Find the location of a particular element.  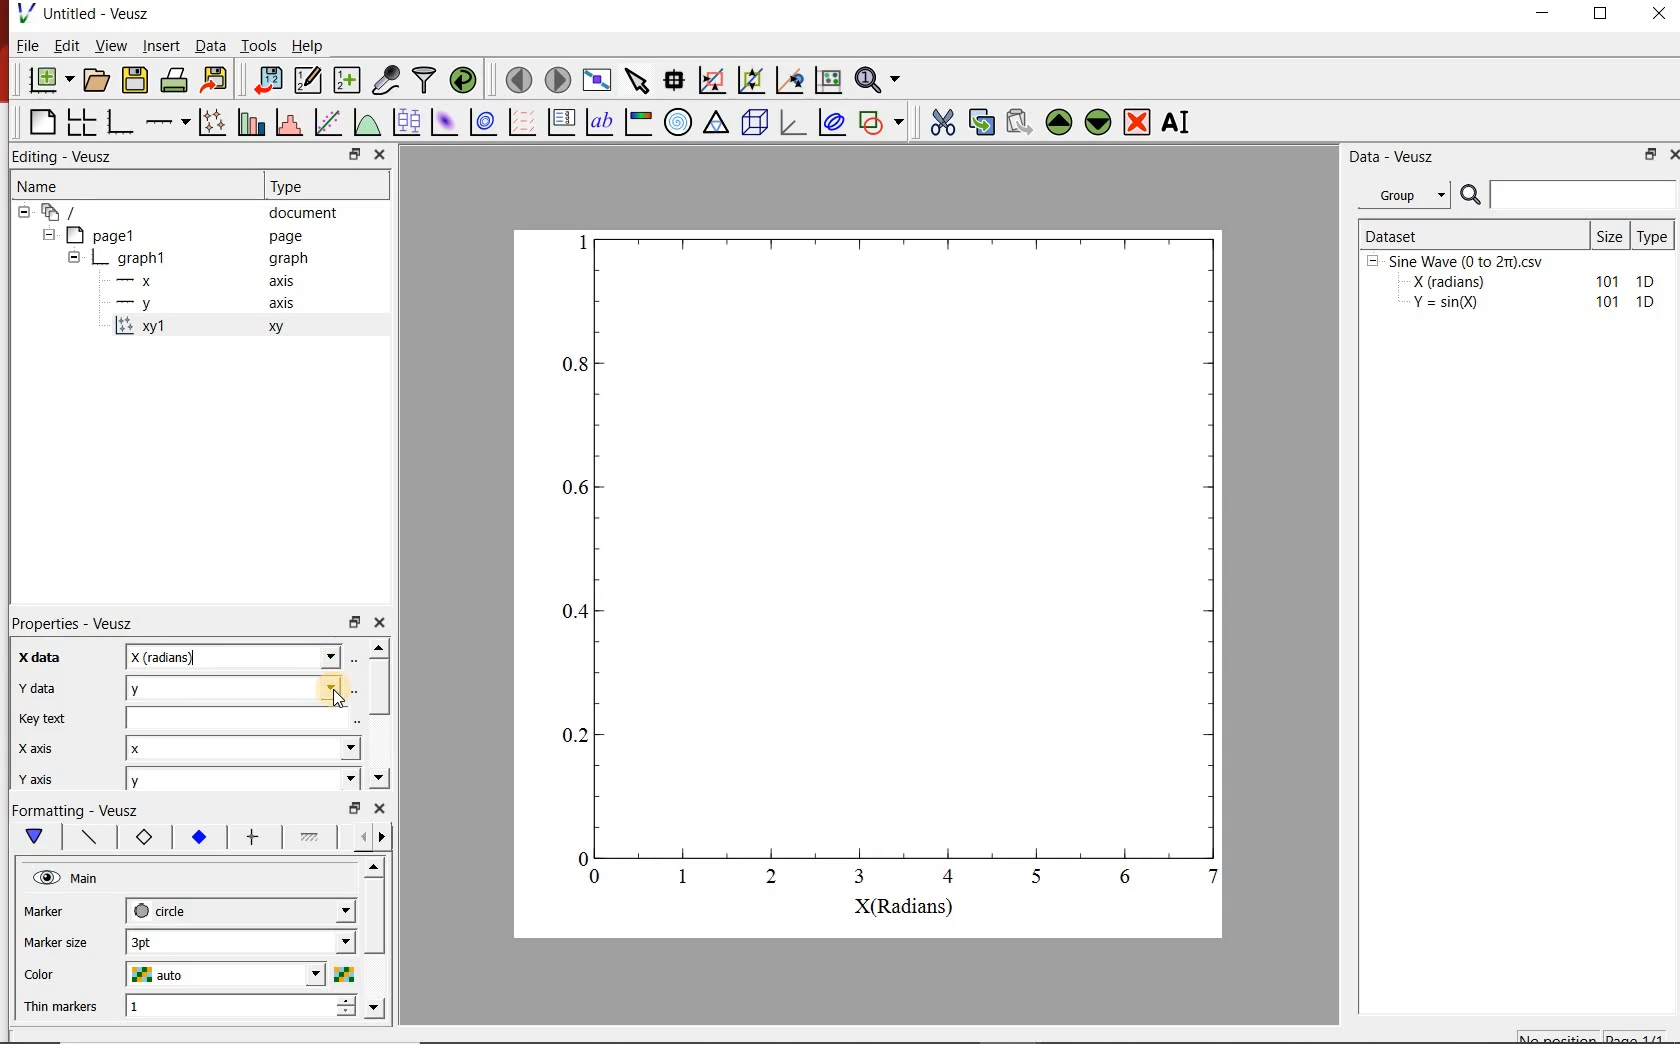

click to zoom out is located at coordinates (754, 78).